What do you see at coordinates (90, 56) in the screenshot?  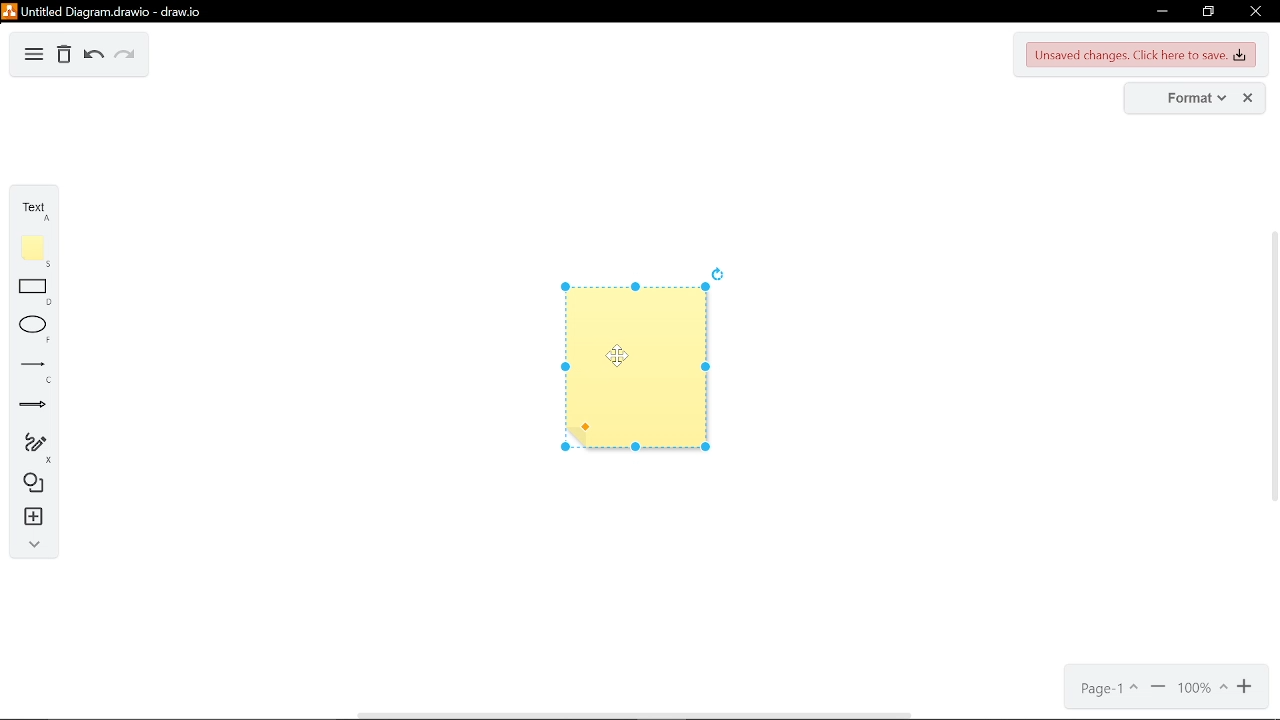 I see `undo` at bounding box center [90, 56].